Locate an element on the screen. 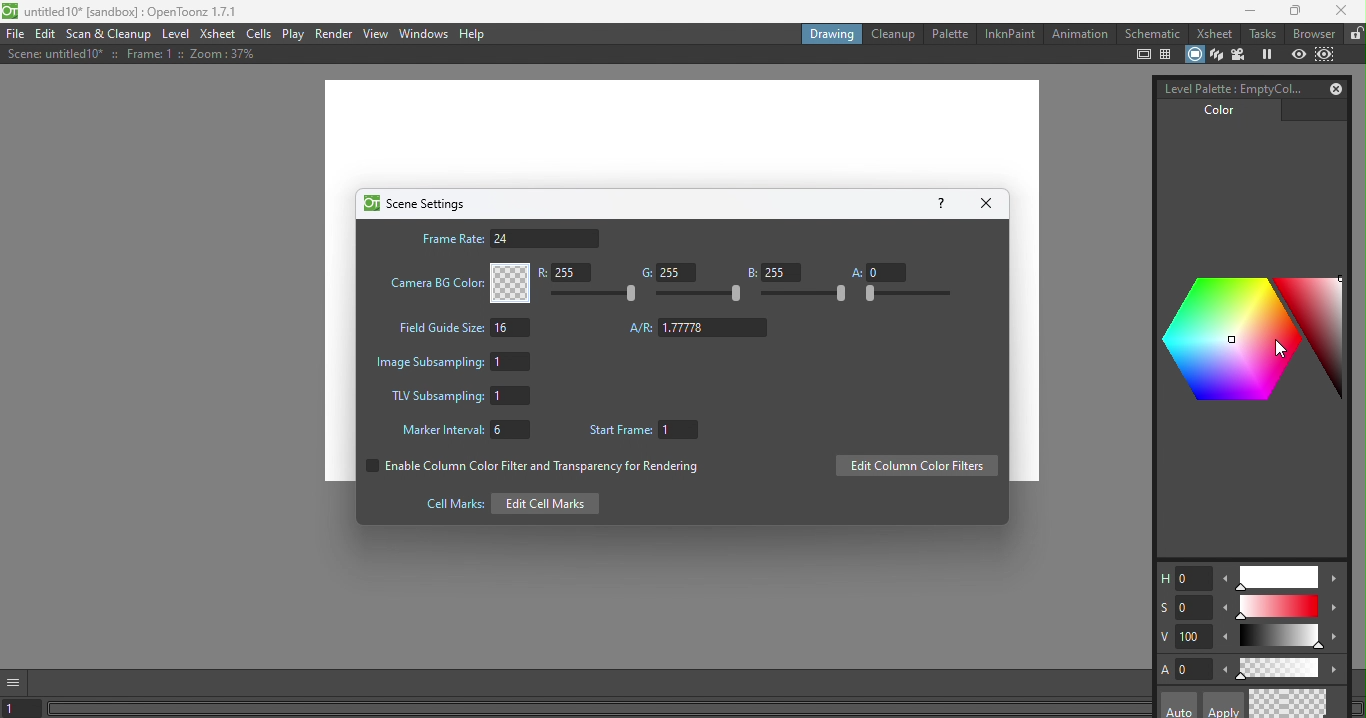 The height and width of the screenshot is (718, 1366). set the current frame is located at coordinates (24, 709).